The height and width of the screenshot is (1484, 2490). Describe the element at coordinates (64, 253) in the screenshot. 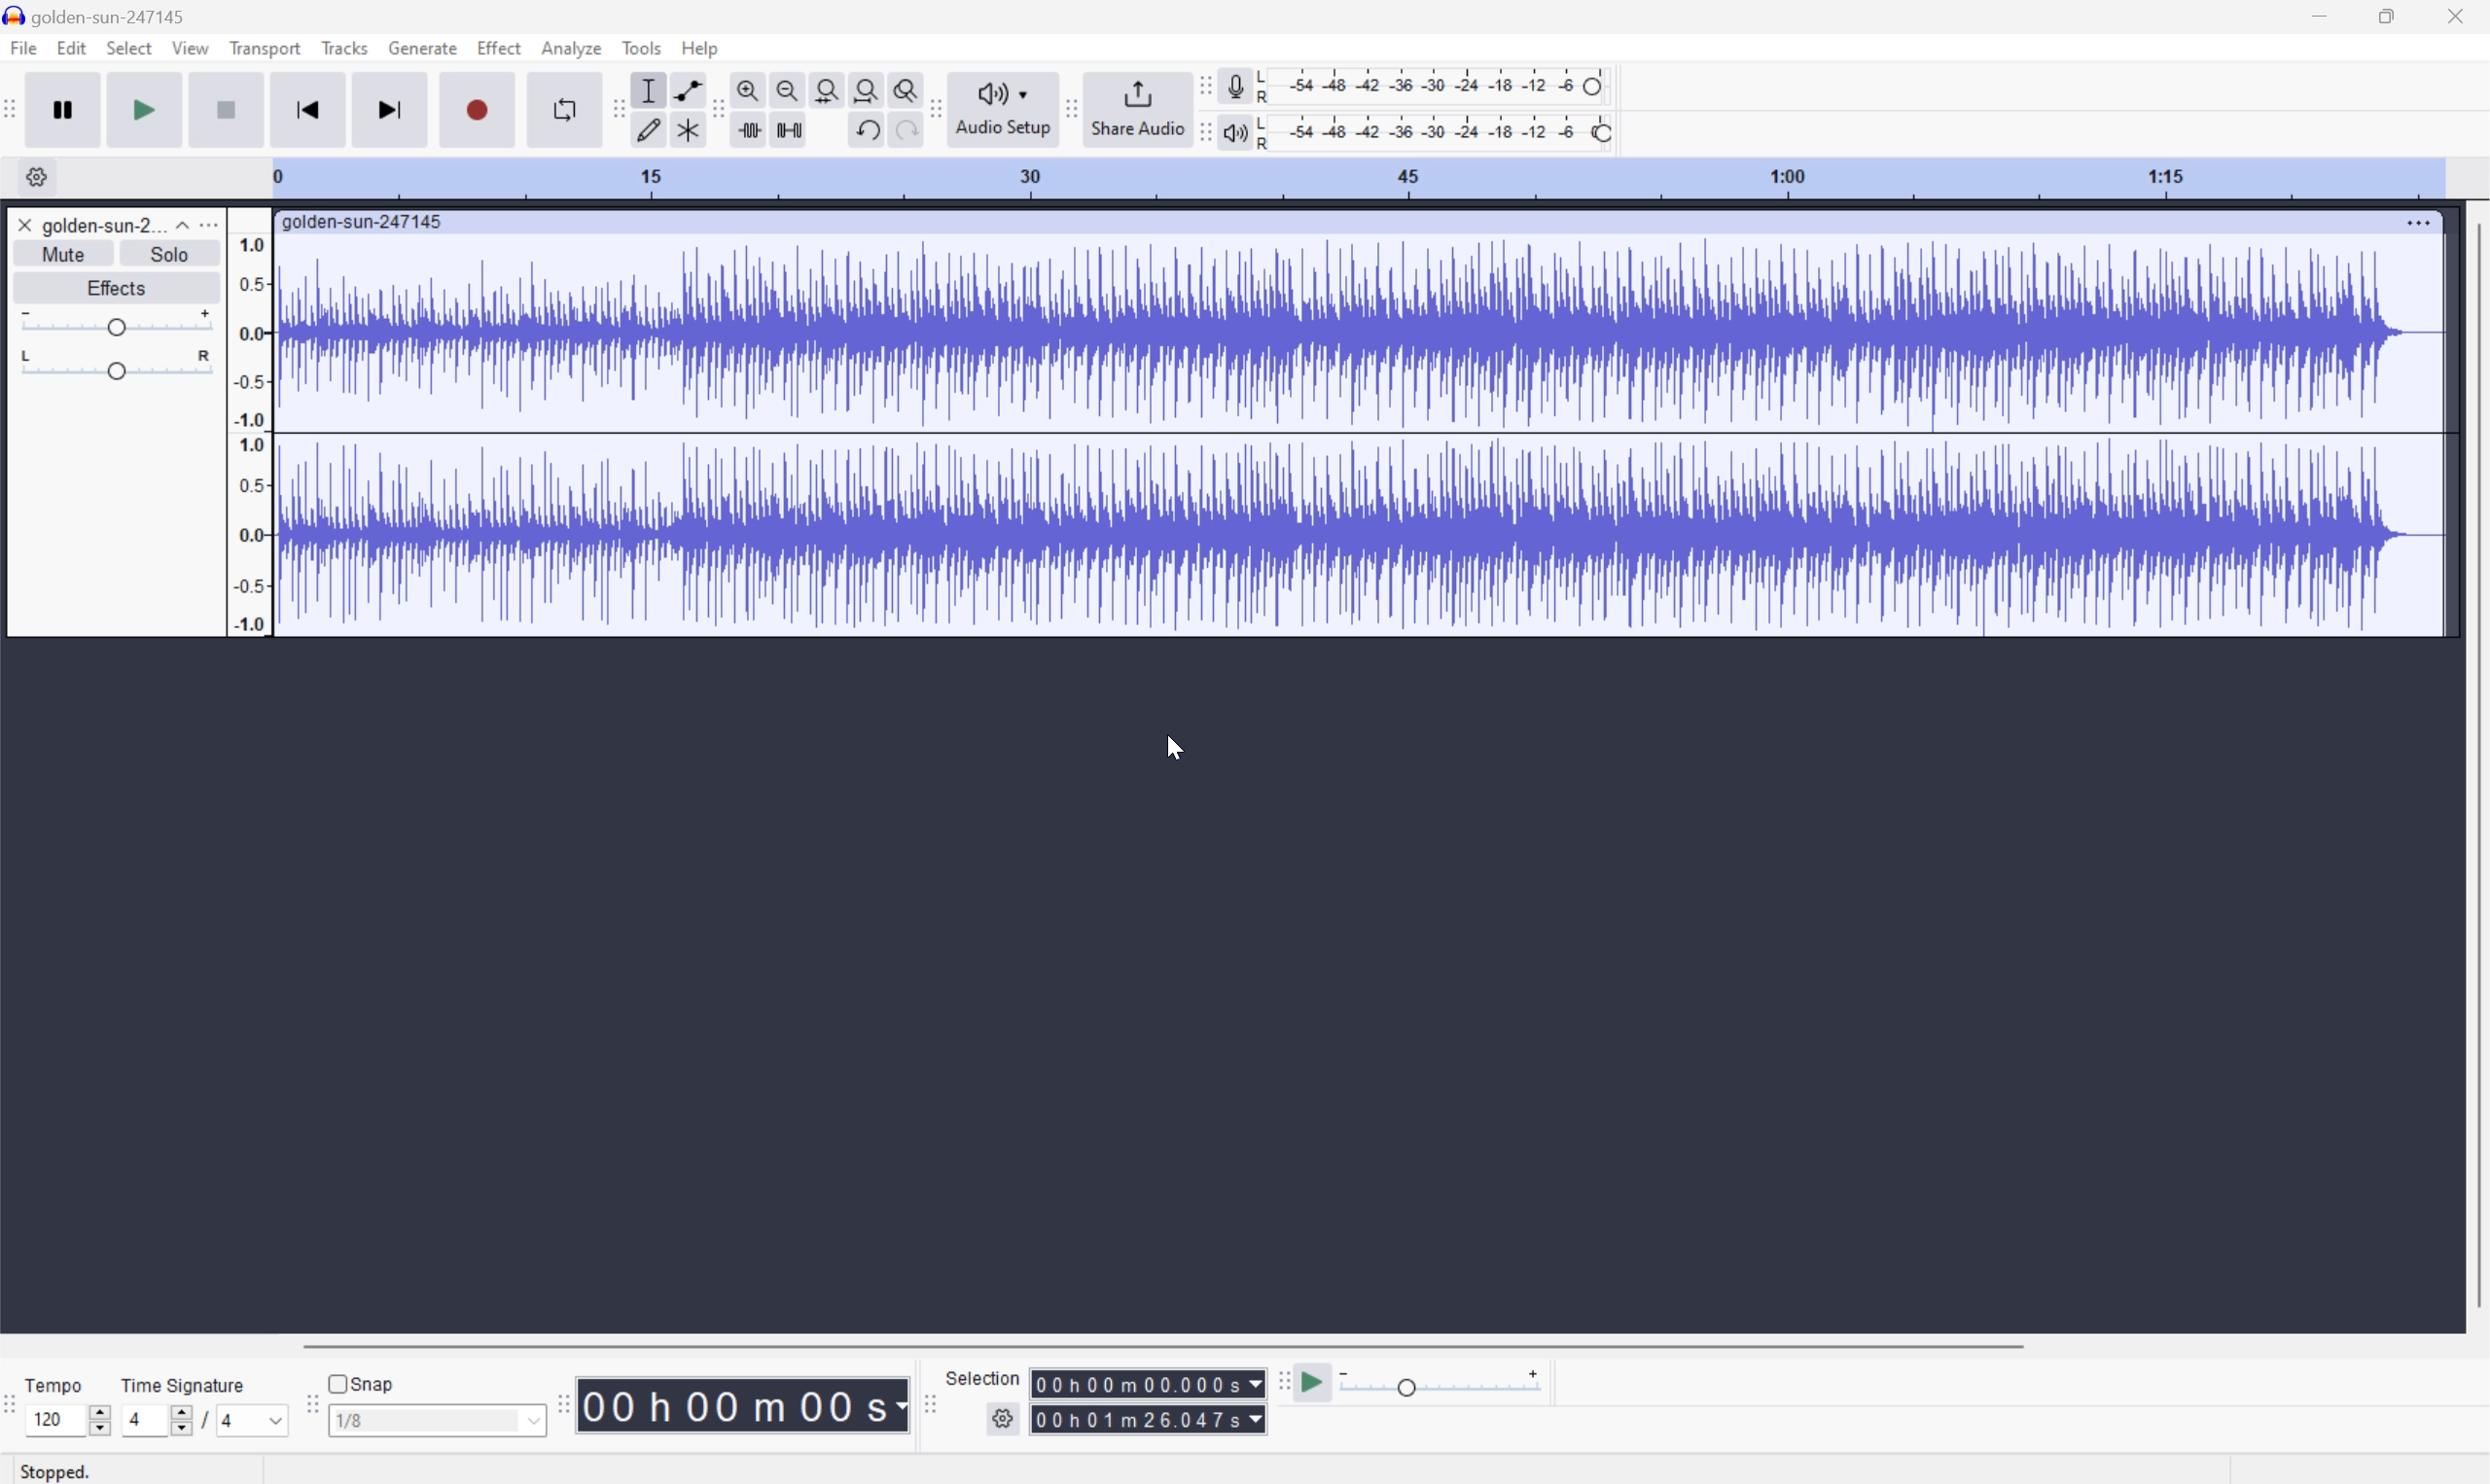

I see `Mute` at that location.